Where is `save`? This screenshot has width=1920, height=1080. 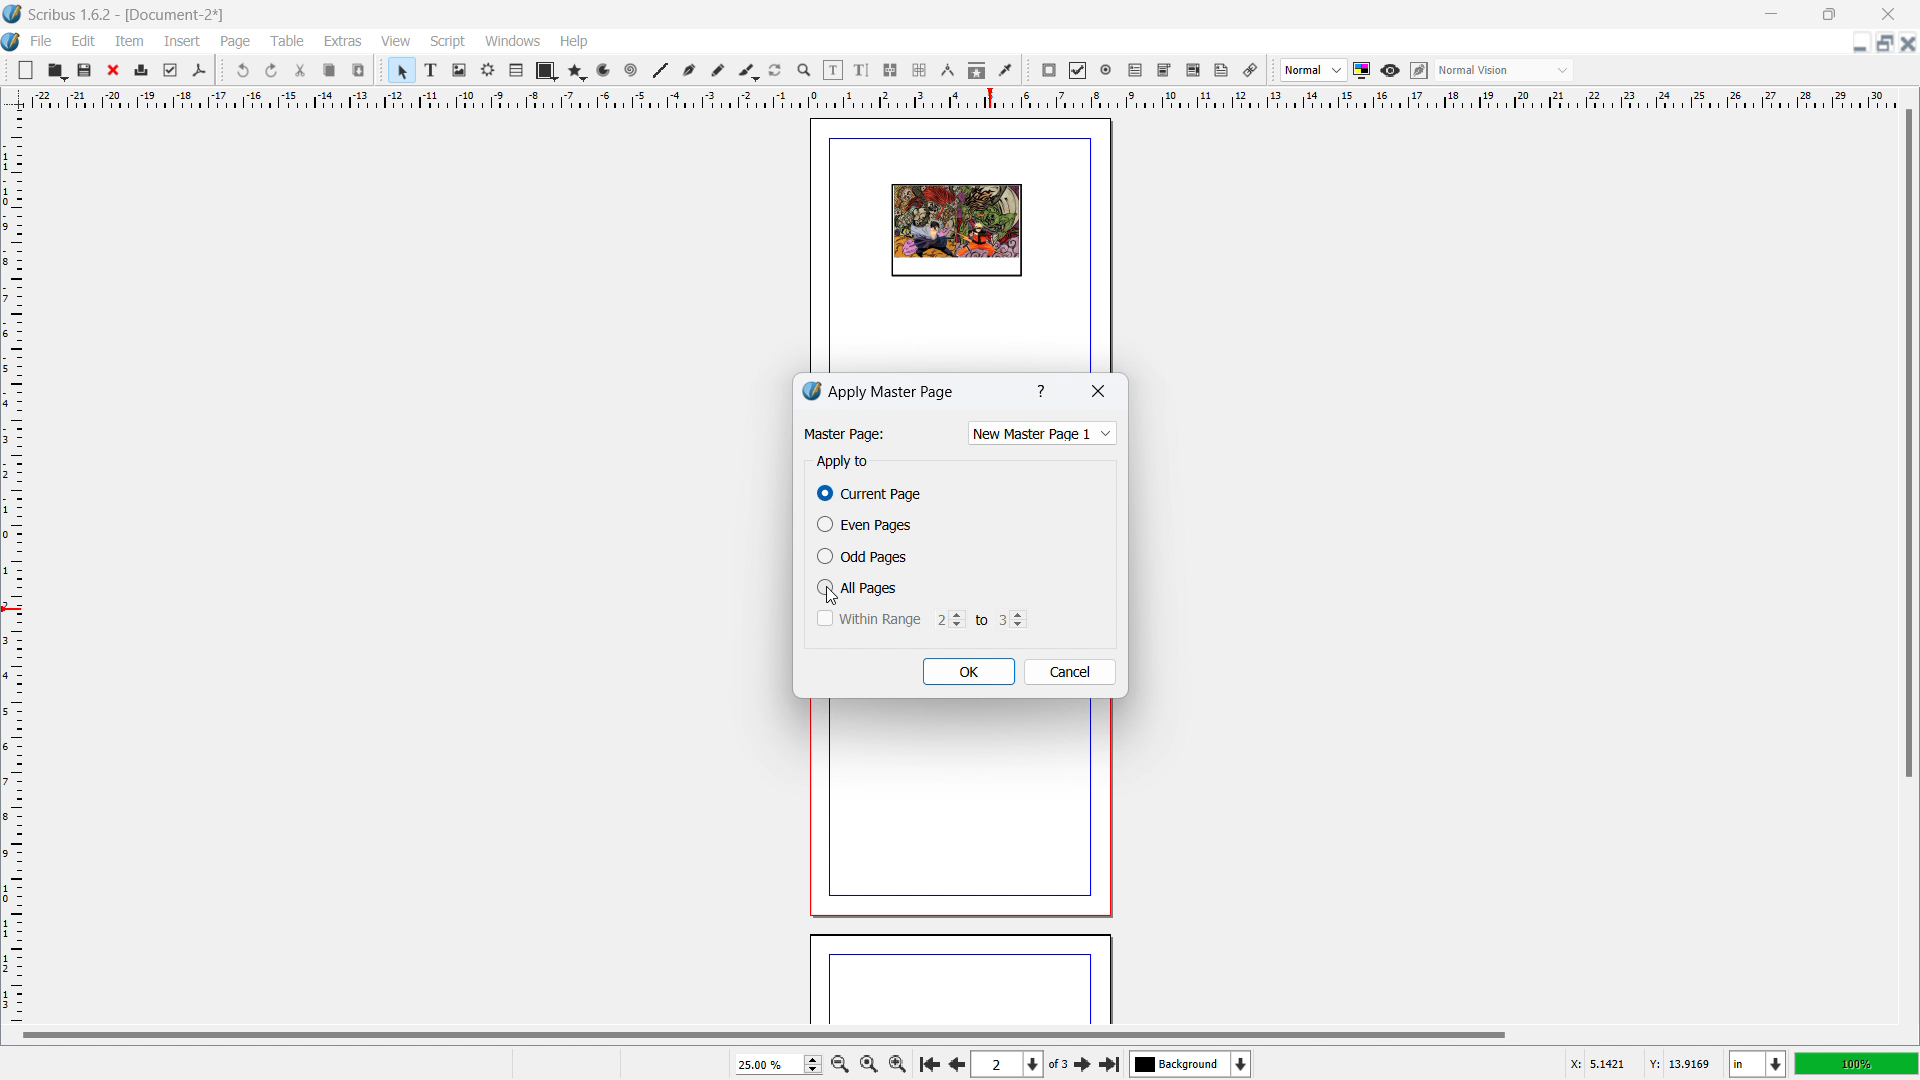
save is located at coordinates (86, 69).